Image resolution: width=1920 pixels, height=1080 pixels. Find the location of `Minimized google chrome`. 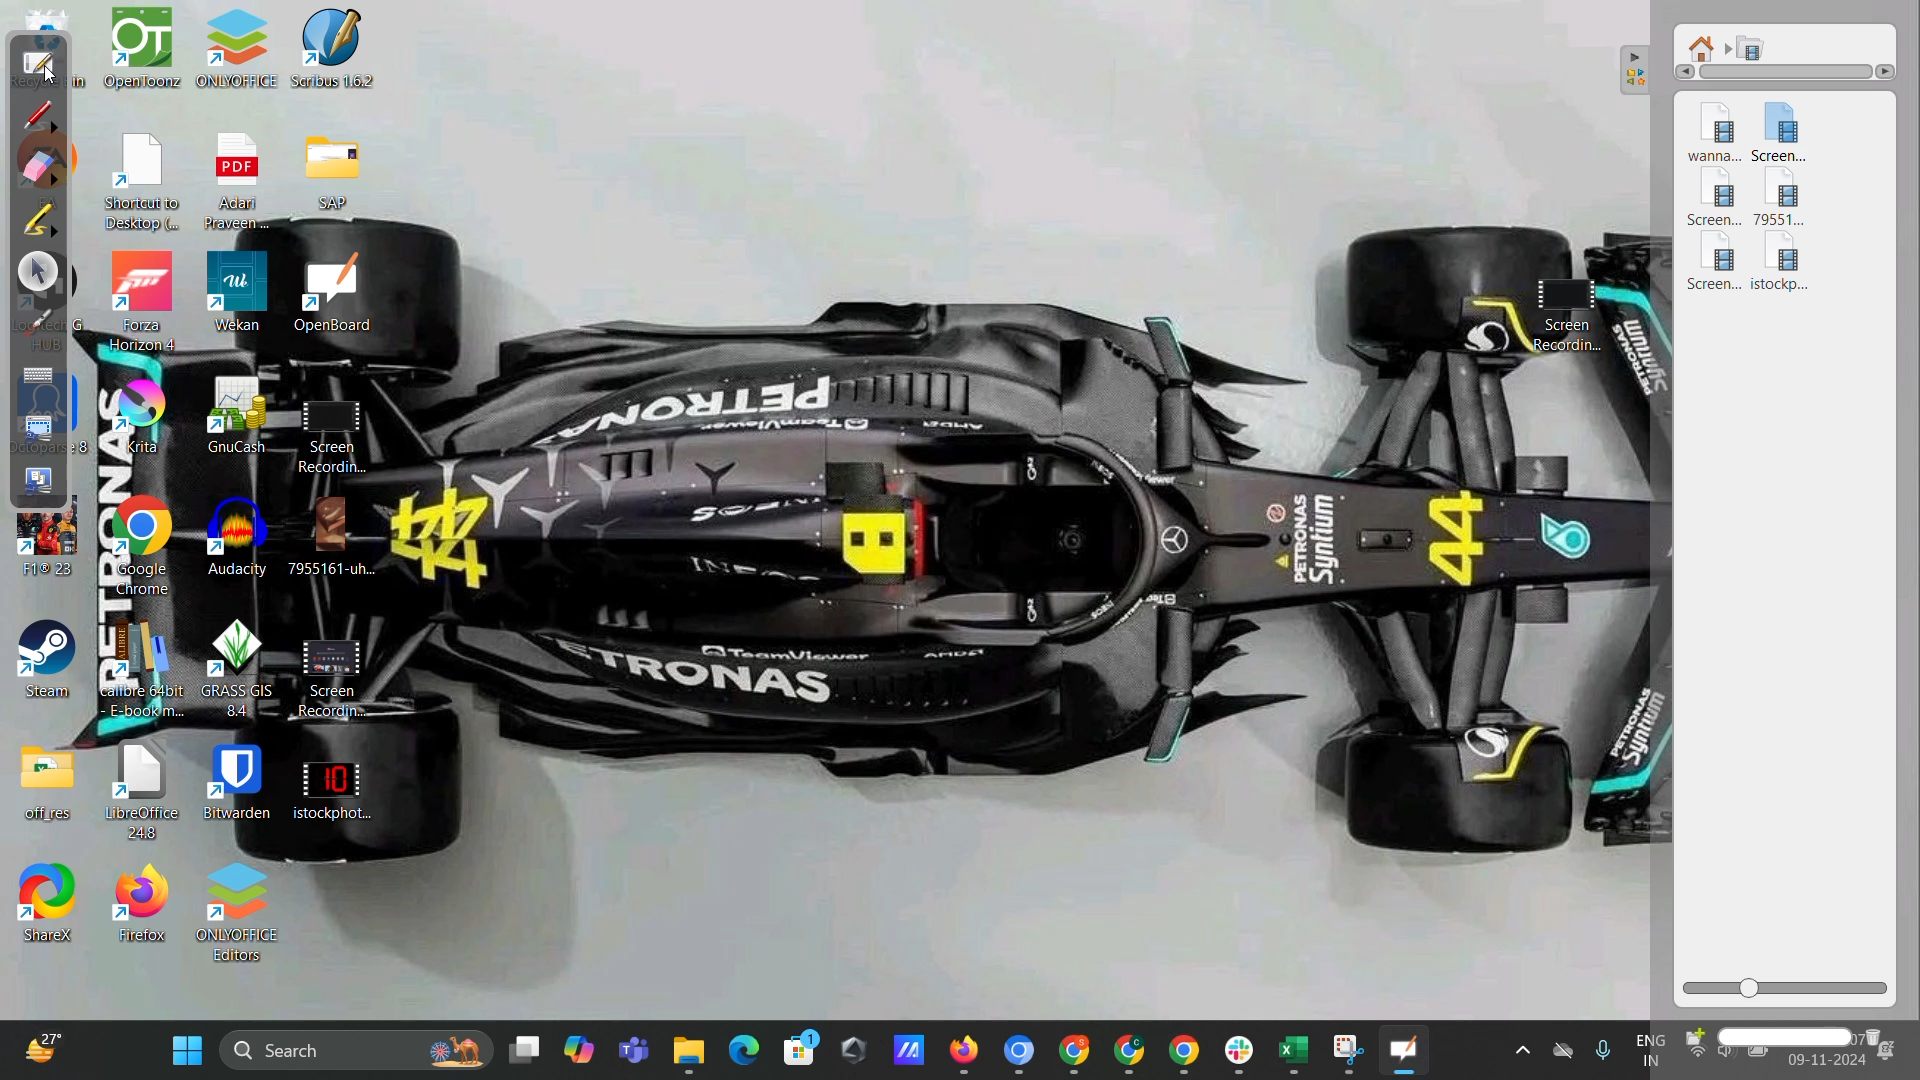

Minimized google chrome is located at coordinates (1131, 1050).